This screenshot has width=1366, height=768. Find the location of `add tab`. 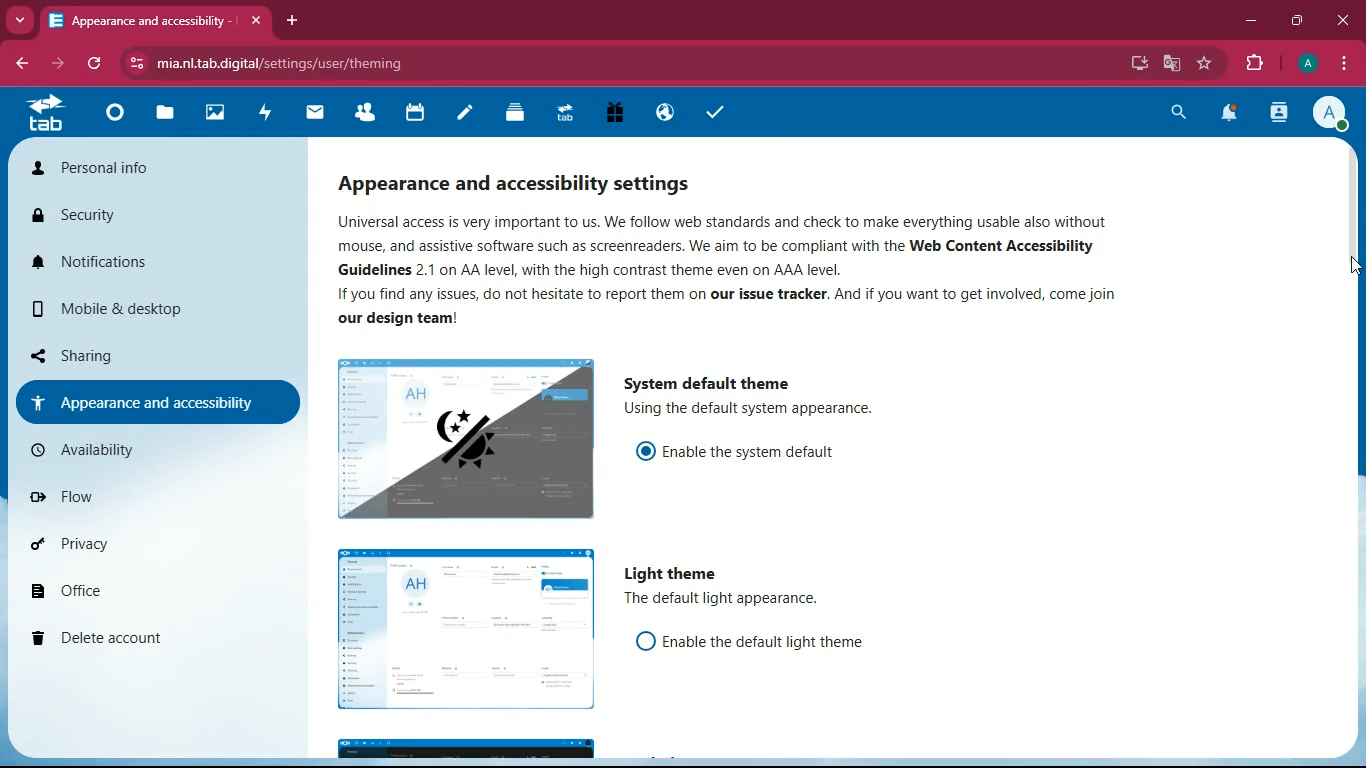

add tab is located at coordinates (289, 20).